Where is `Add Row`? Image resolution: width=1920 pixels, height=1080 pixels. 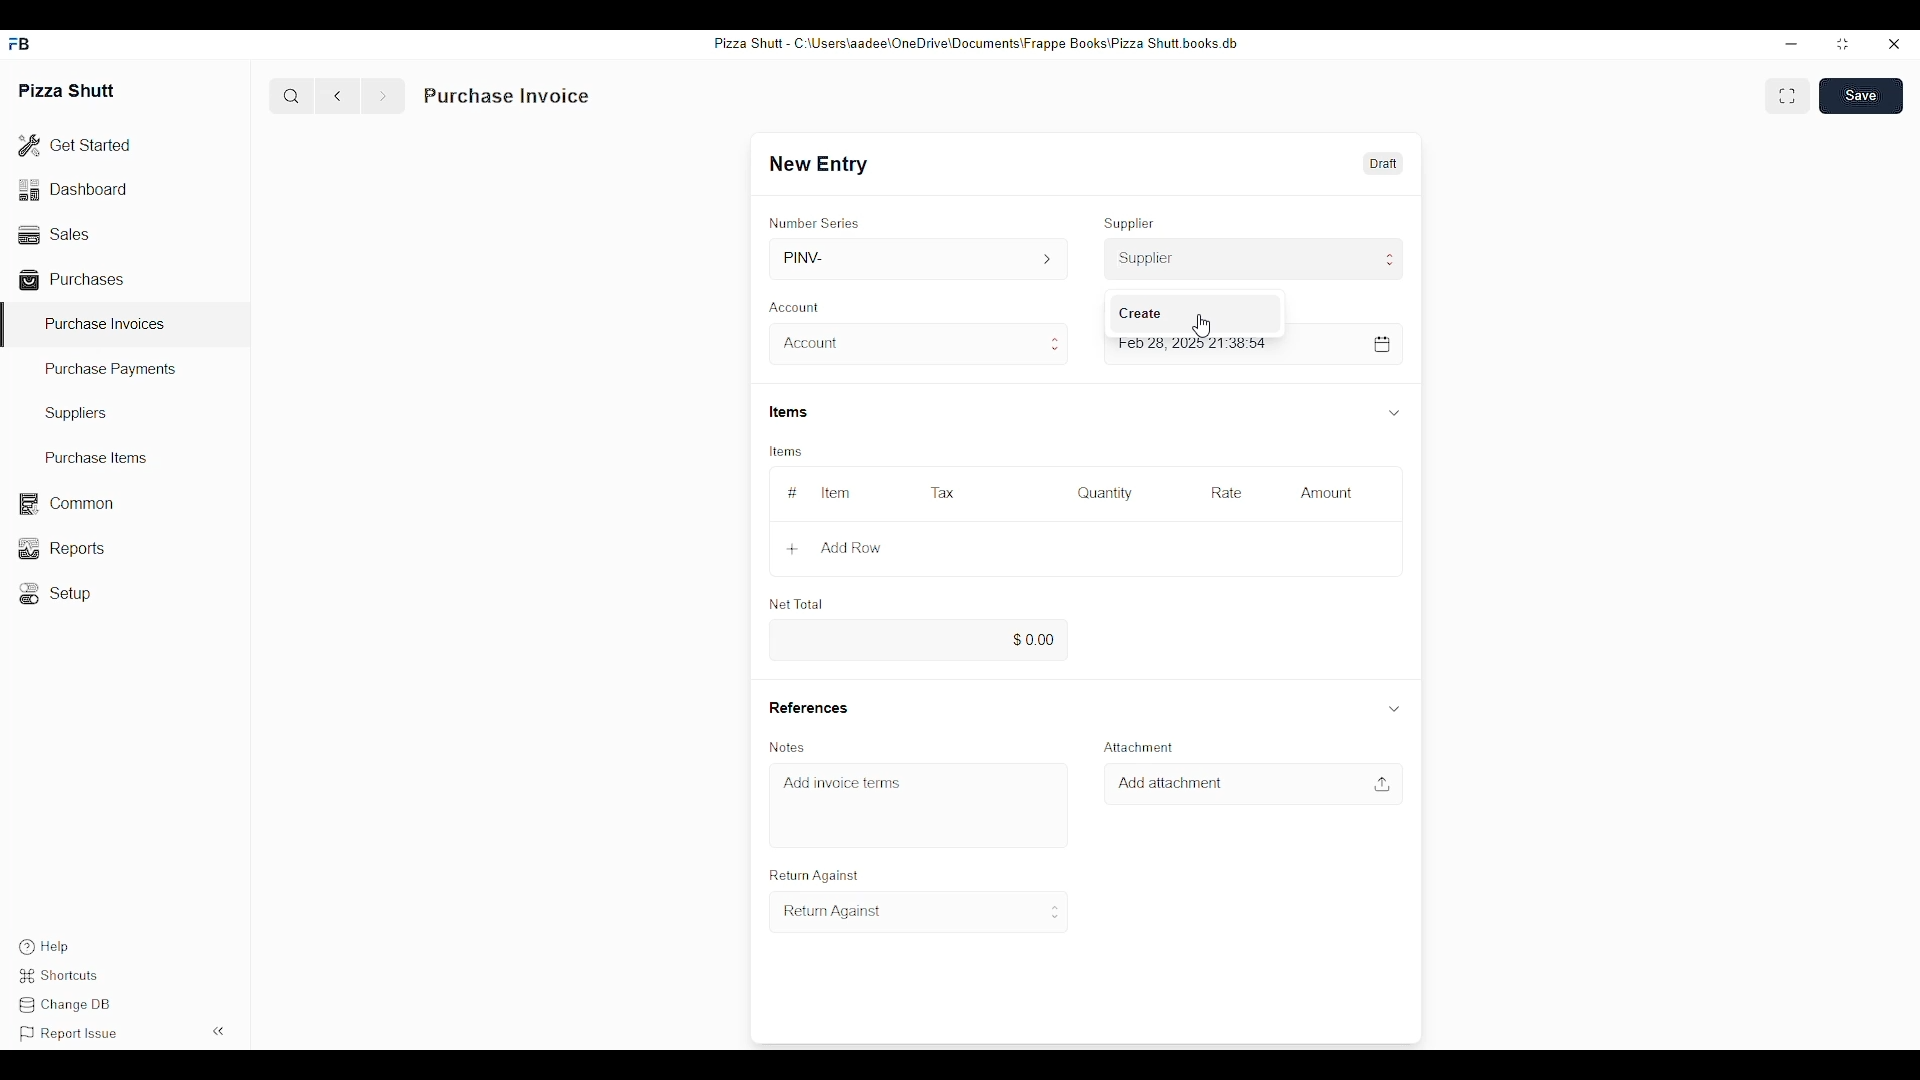
Add Row is located at coordinates (842, 549).